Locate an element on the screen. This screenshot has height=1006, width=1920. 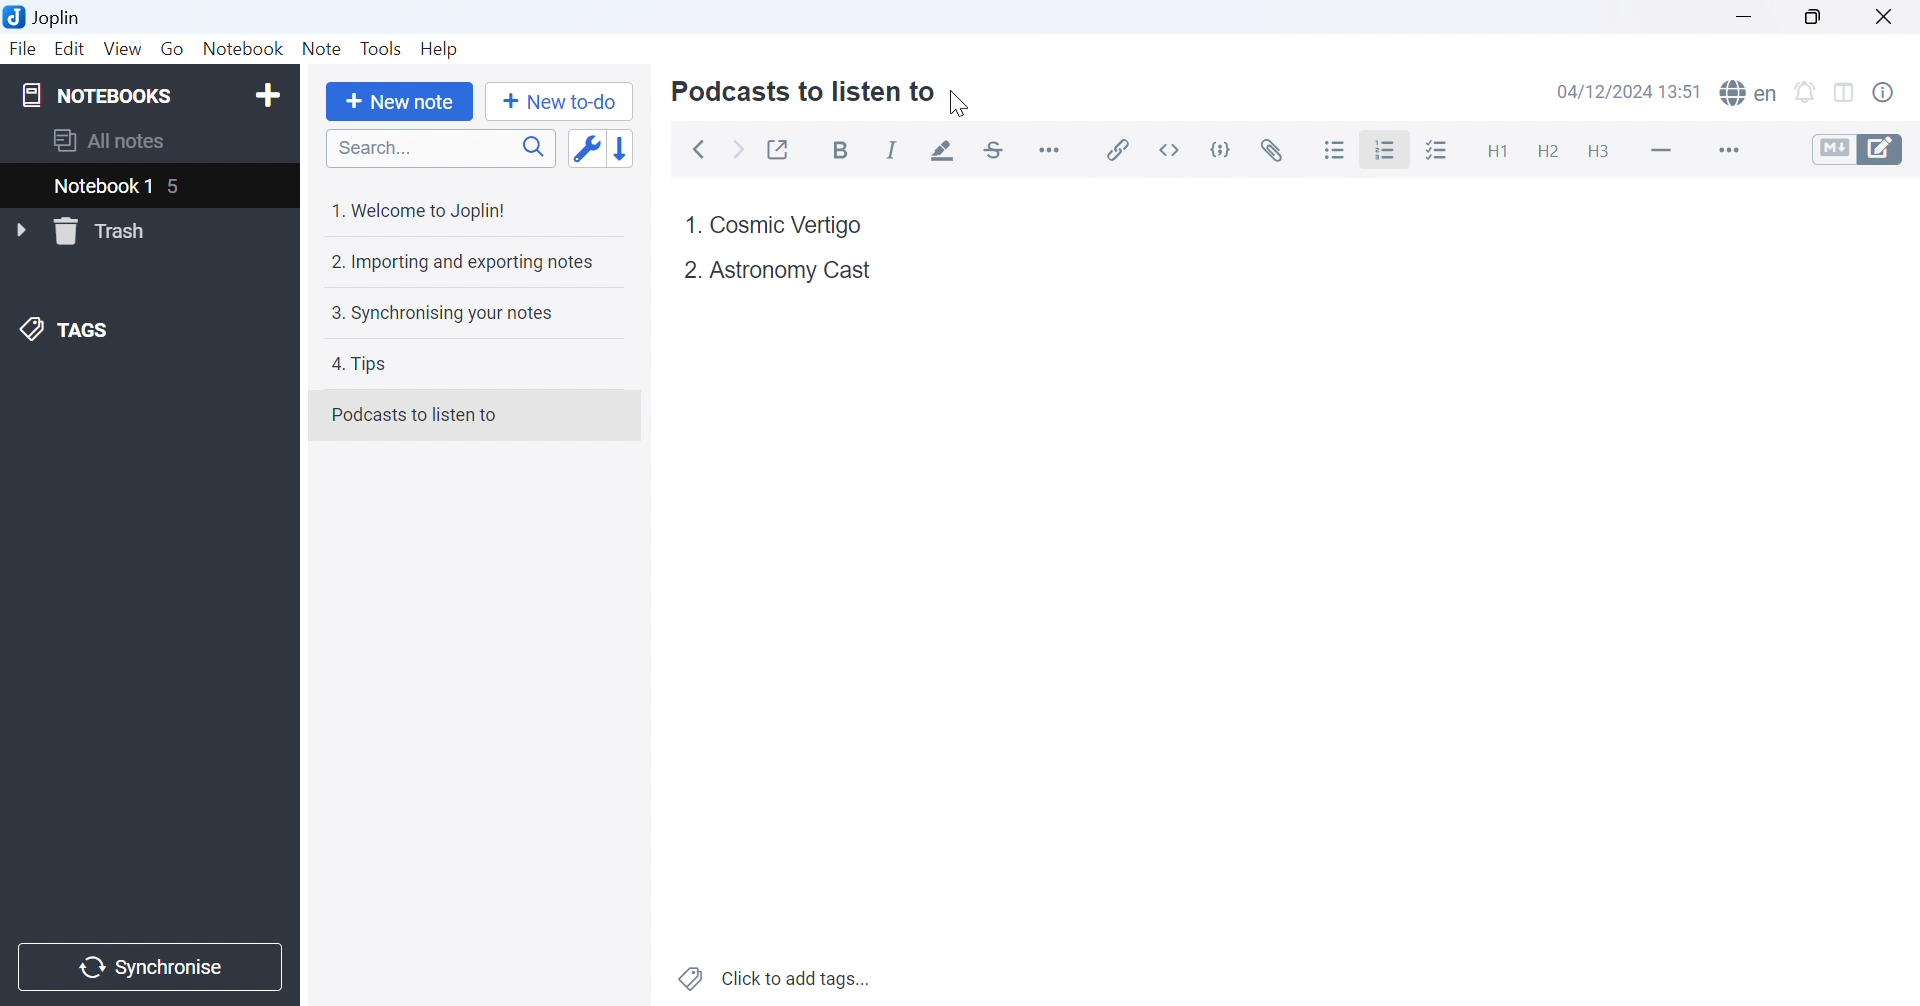
Podcasts to listen to is located at coordinates (807, 94).